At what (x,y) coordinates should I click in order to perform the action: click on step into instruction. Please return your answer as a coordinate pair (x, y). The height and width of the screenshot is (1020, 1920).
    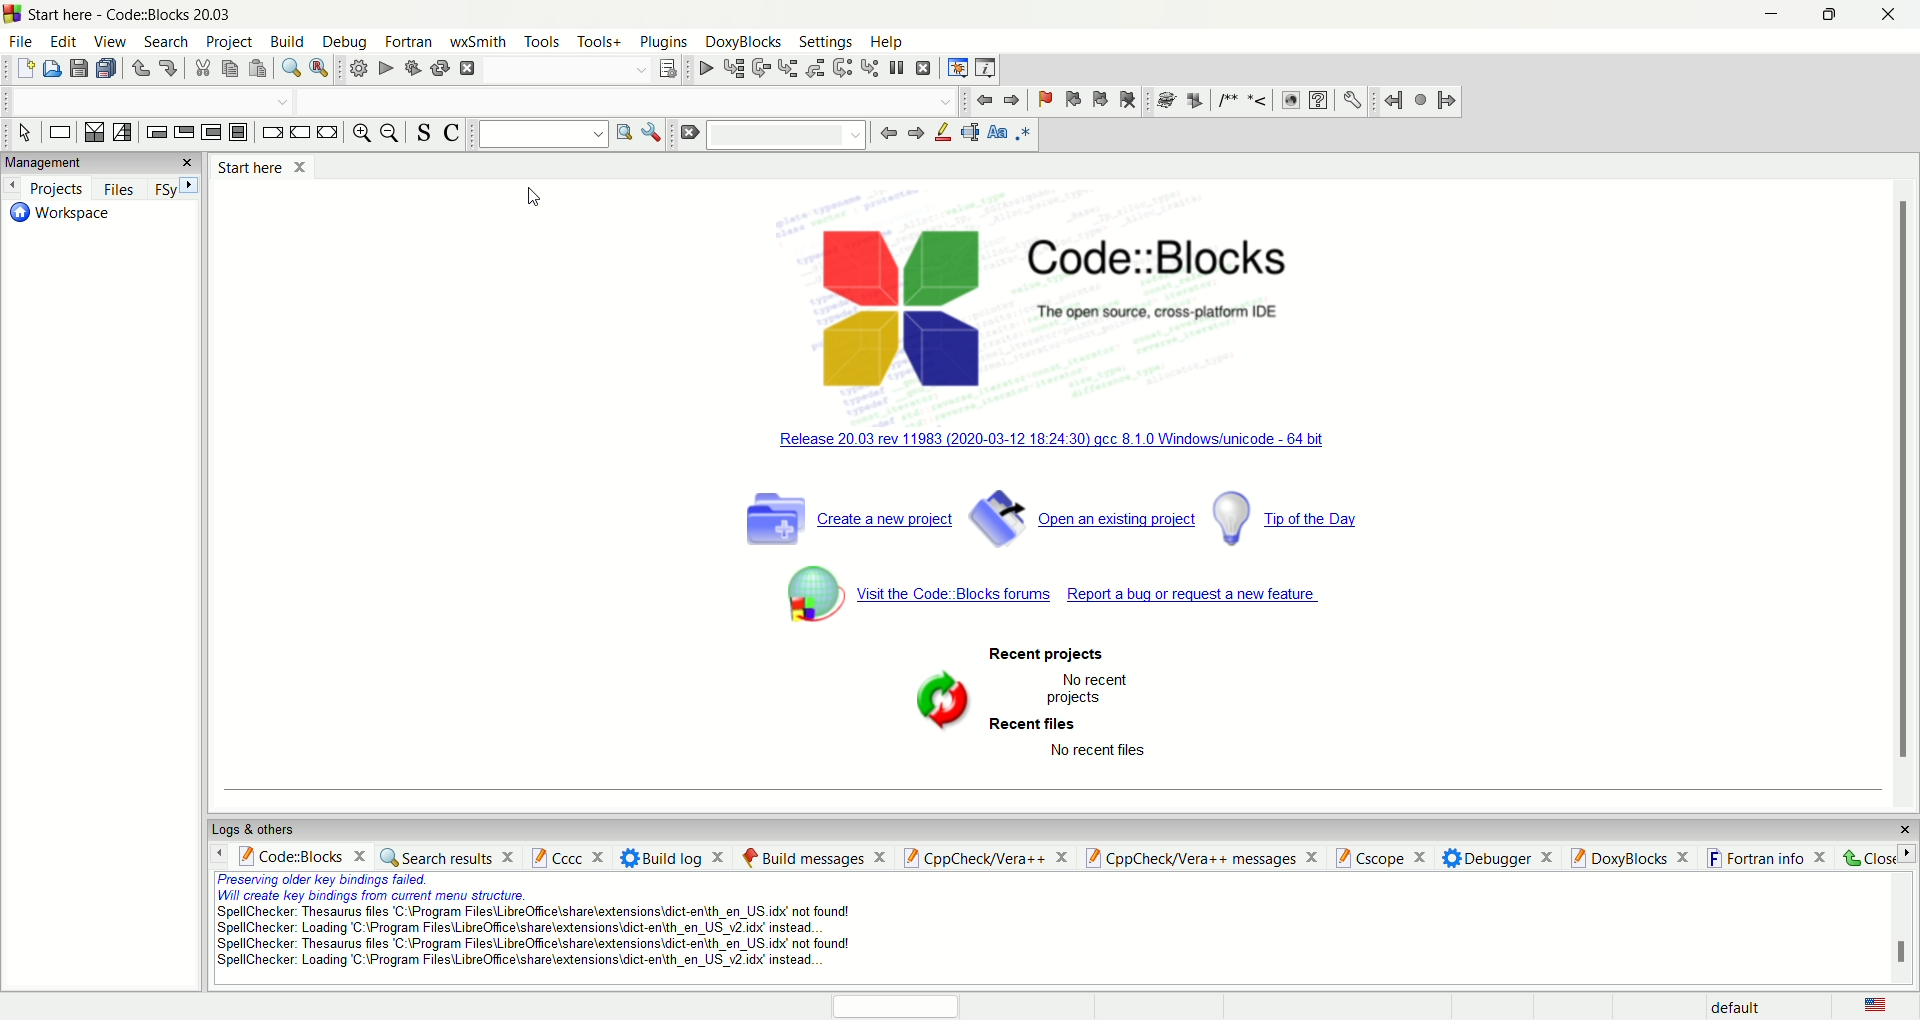
    Looking at the image, I should click on (870, 68).